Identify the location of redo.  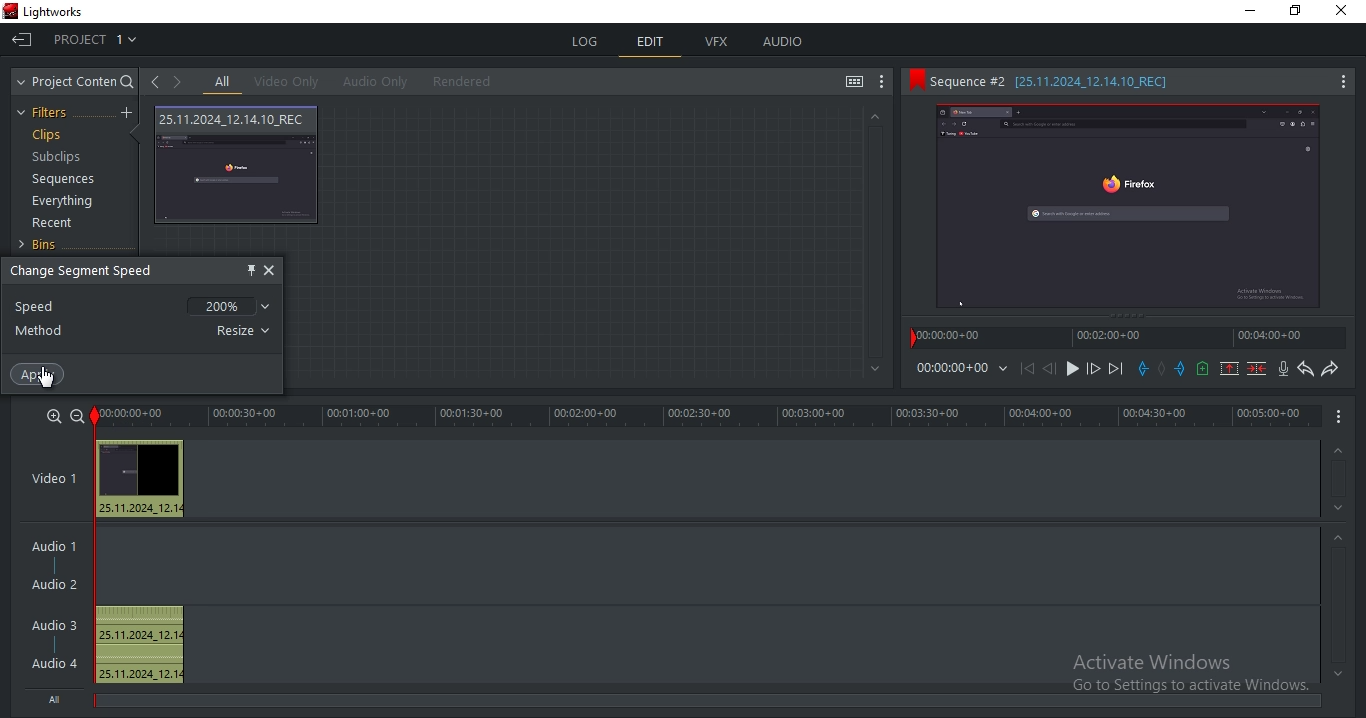
(1330, 370).